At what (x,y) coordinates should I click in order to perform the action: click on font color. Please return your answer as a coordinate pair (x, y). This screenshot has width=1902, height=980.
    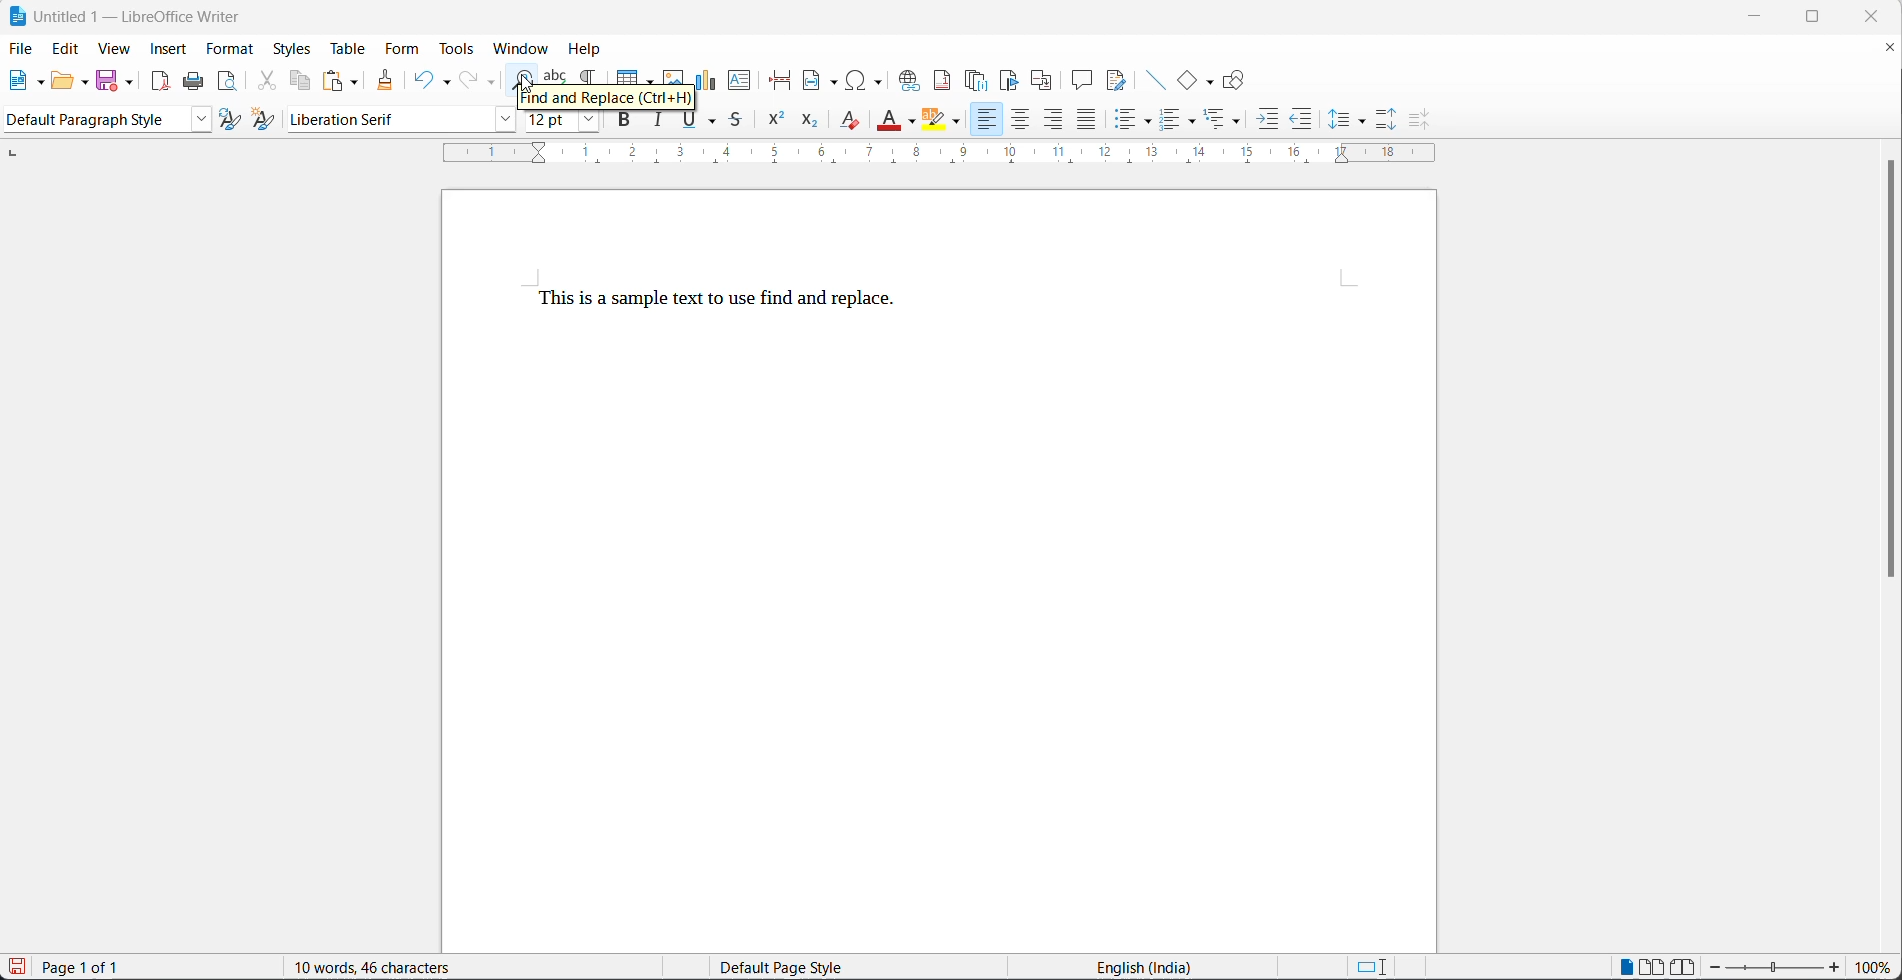
    Looking at the image, I should click on (890, 119).